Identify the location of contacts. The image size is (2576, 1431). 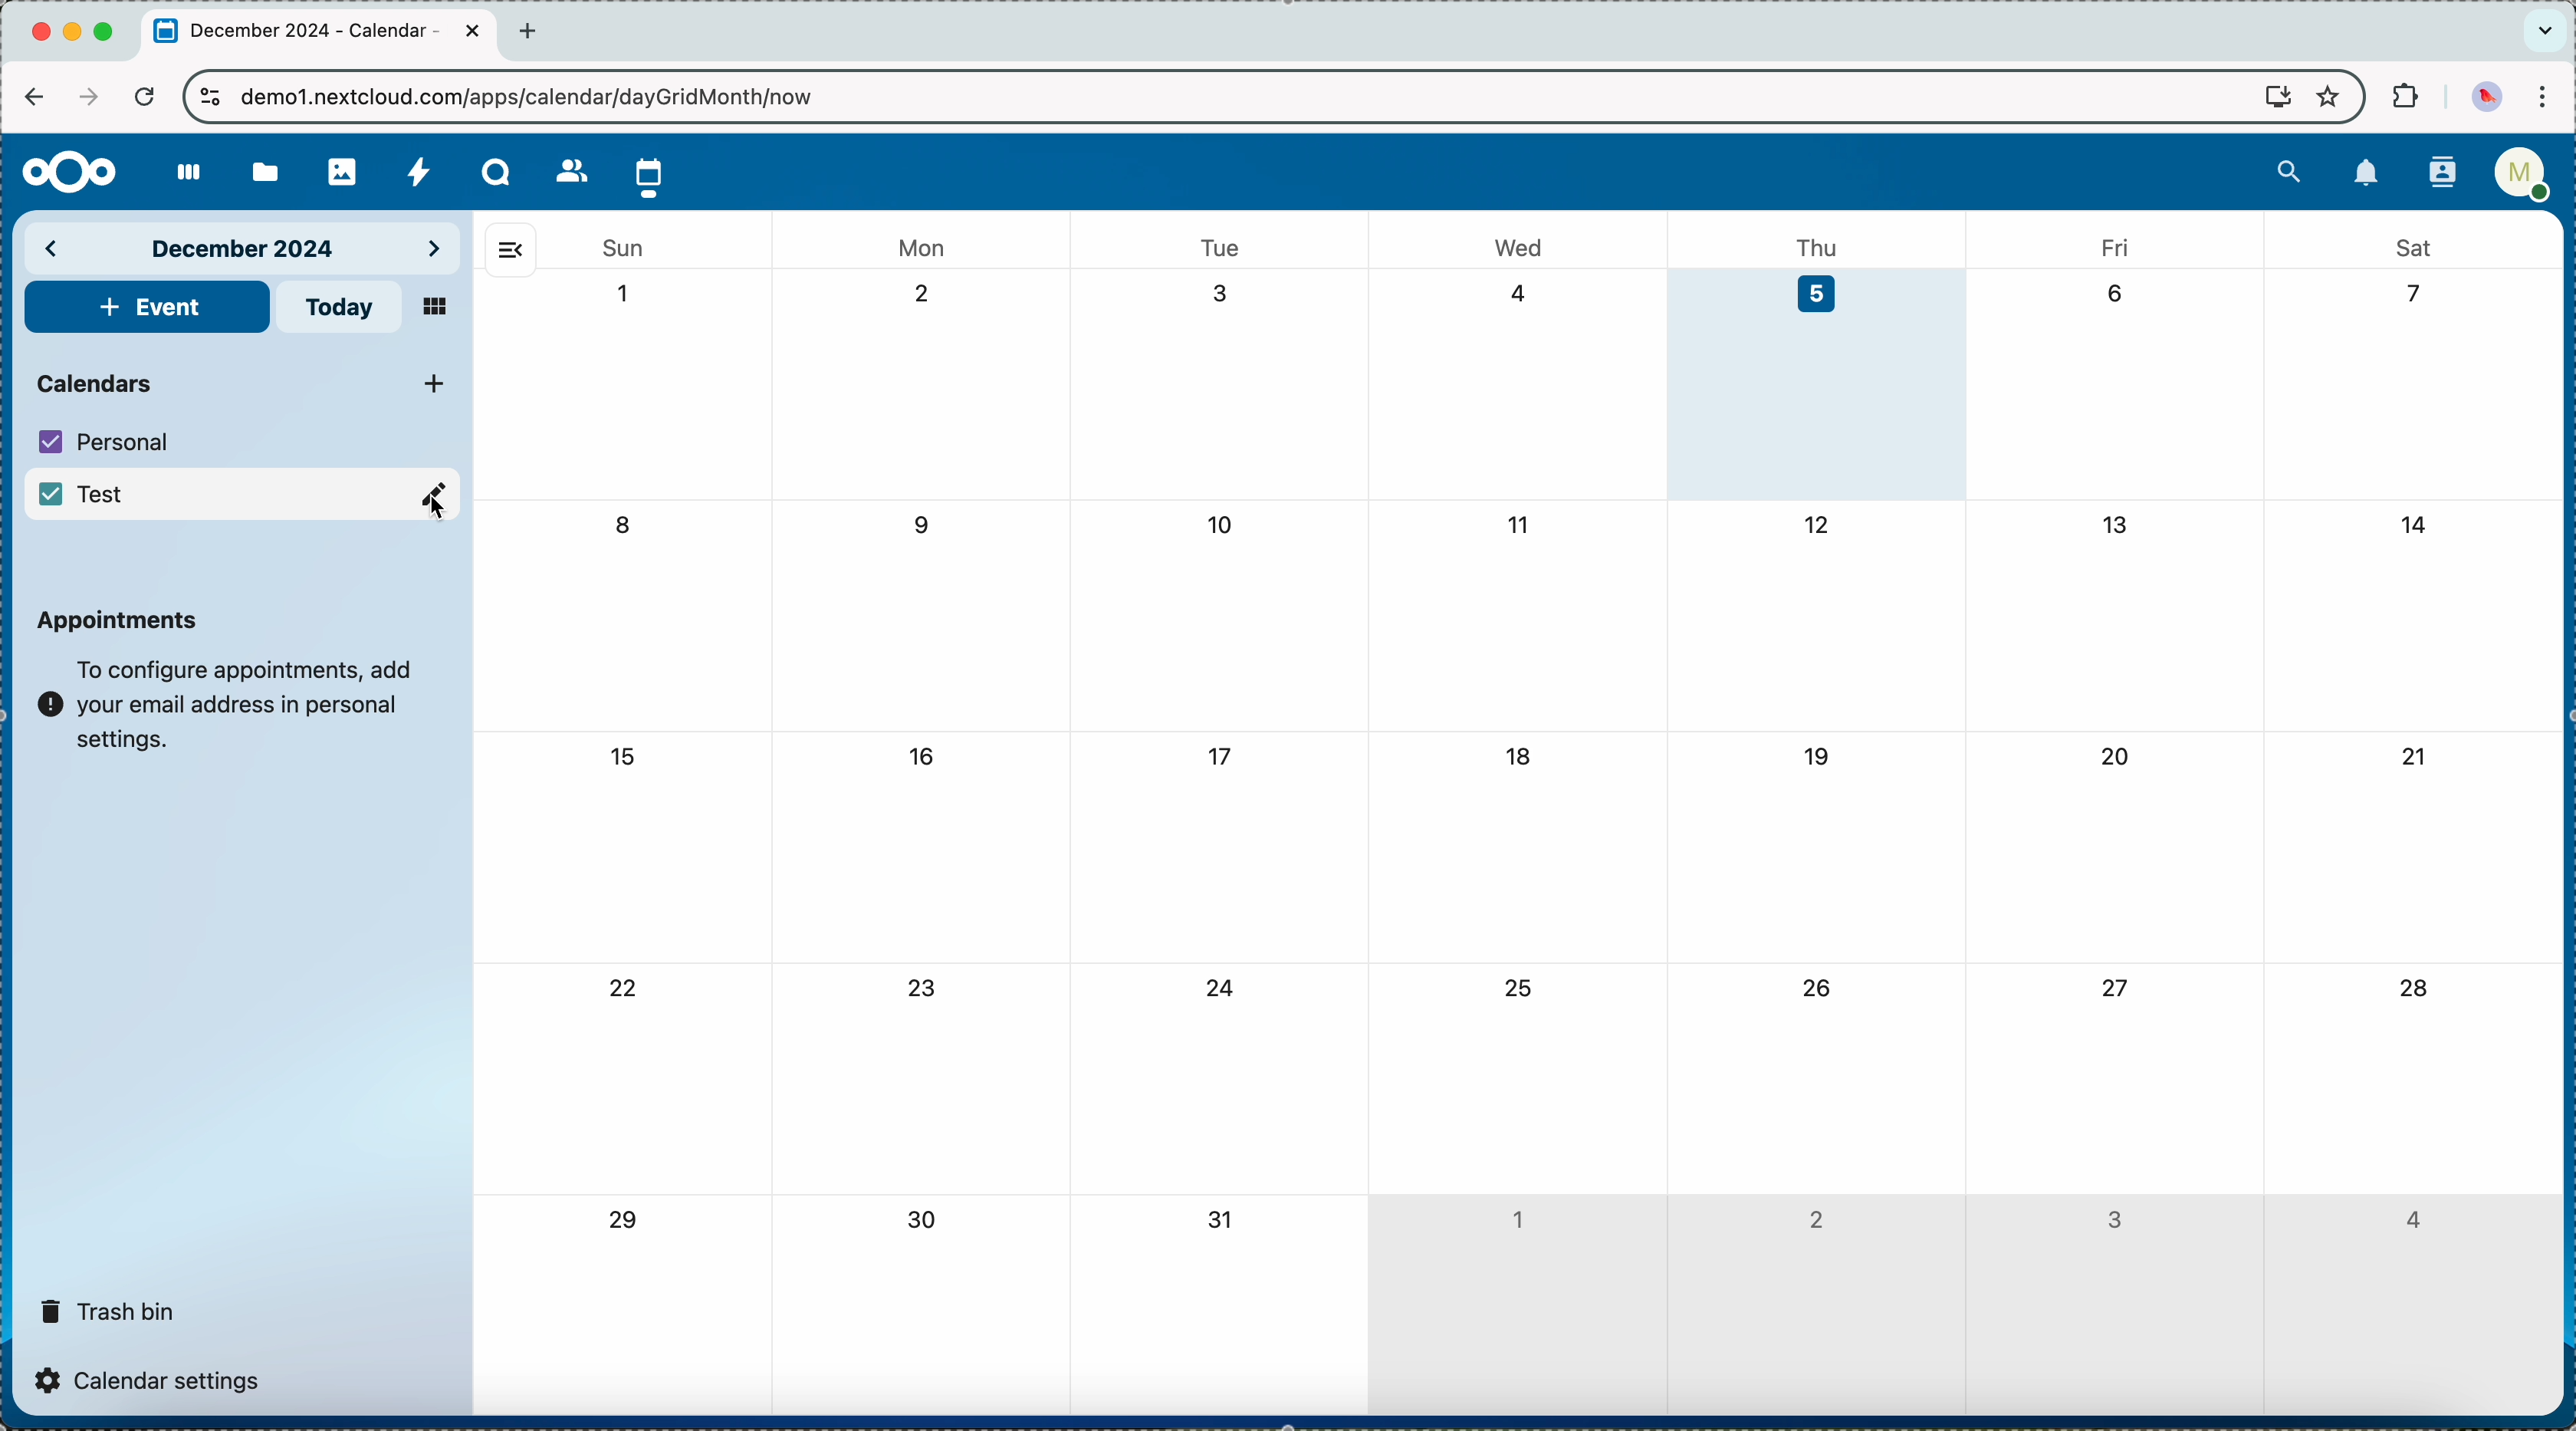
(565, 170).